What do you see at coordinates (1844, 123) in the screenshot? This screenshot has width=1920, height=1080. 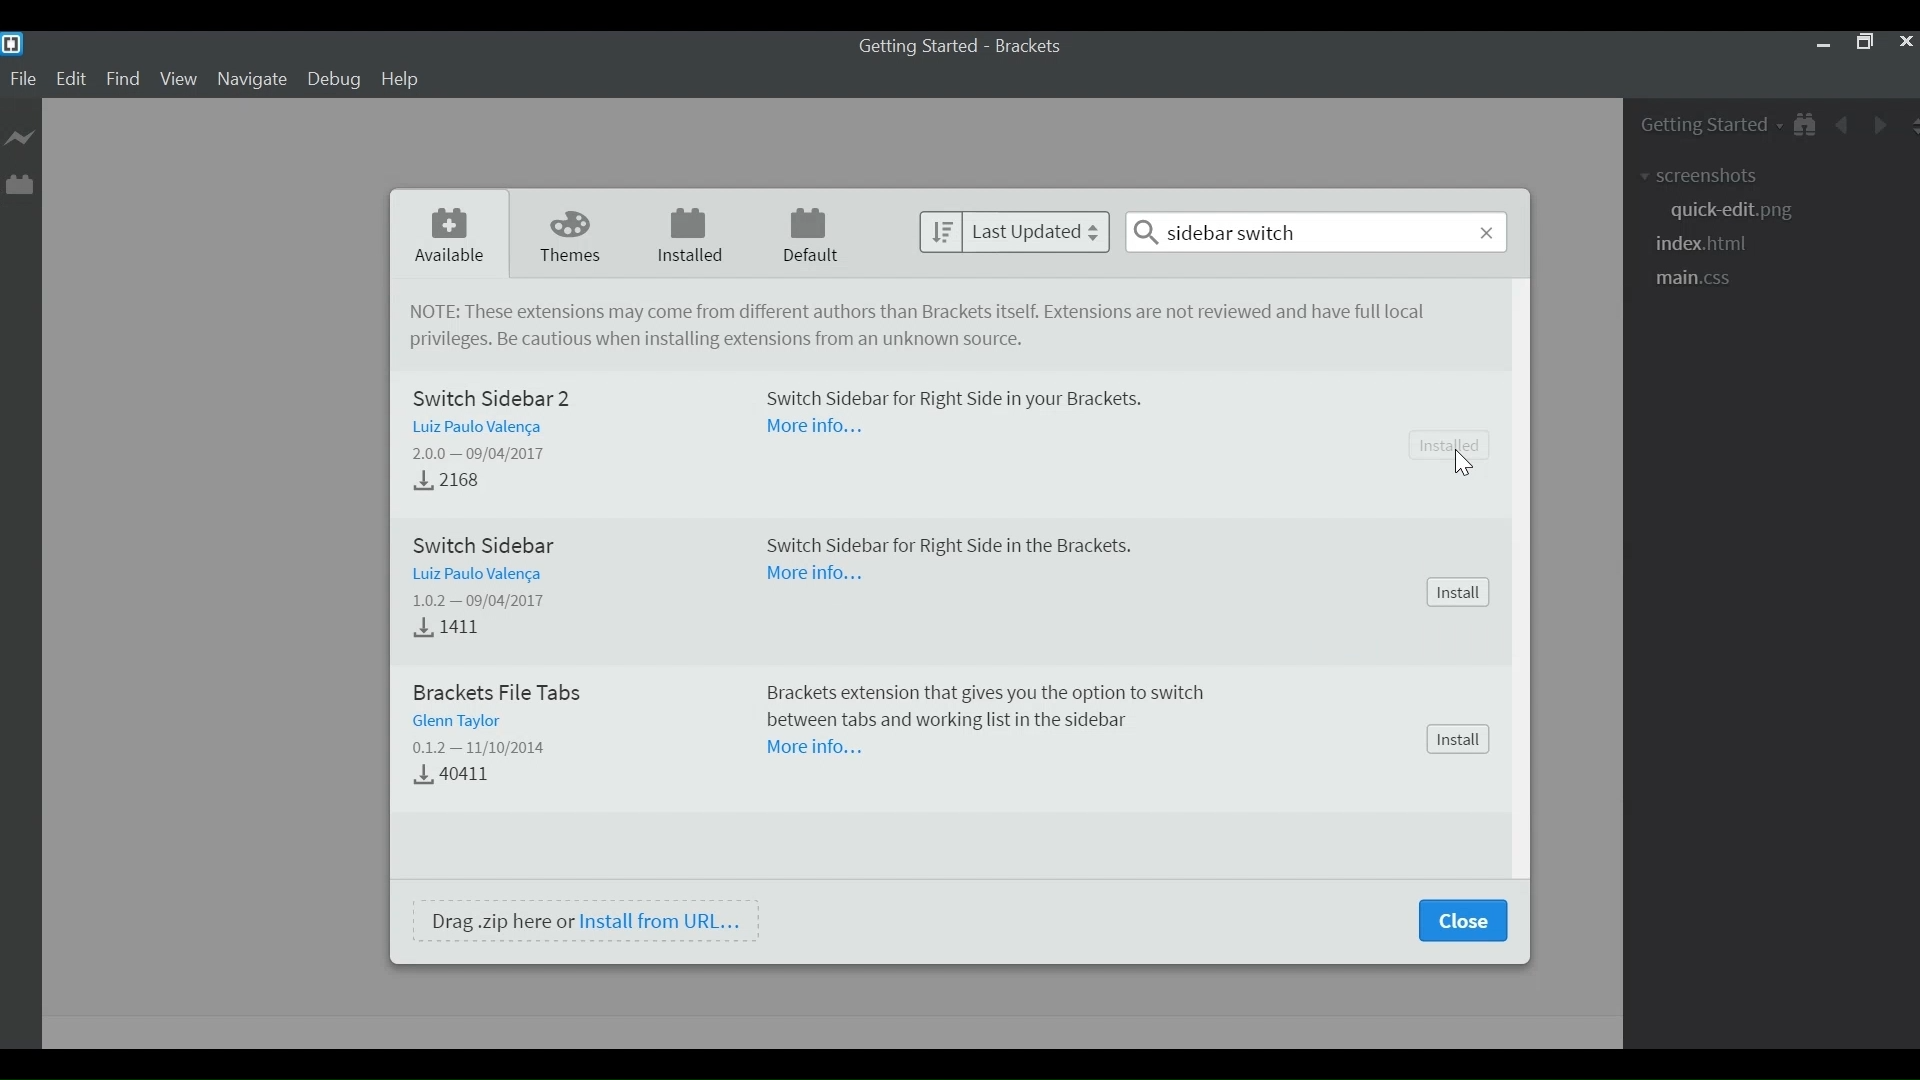 I see `Navigate Back` at bounding box center [1844, 123].